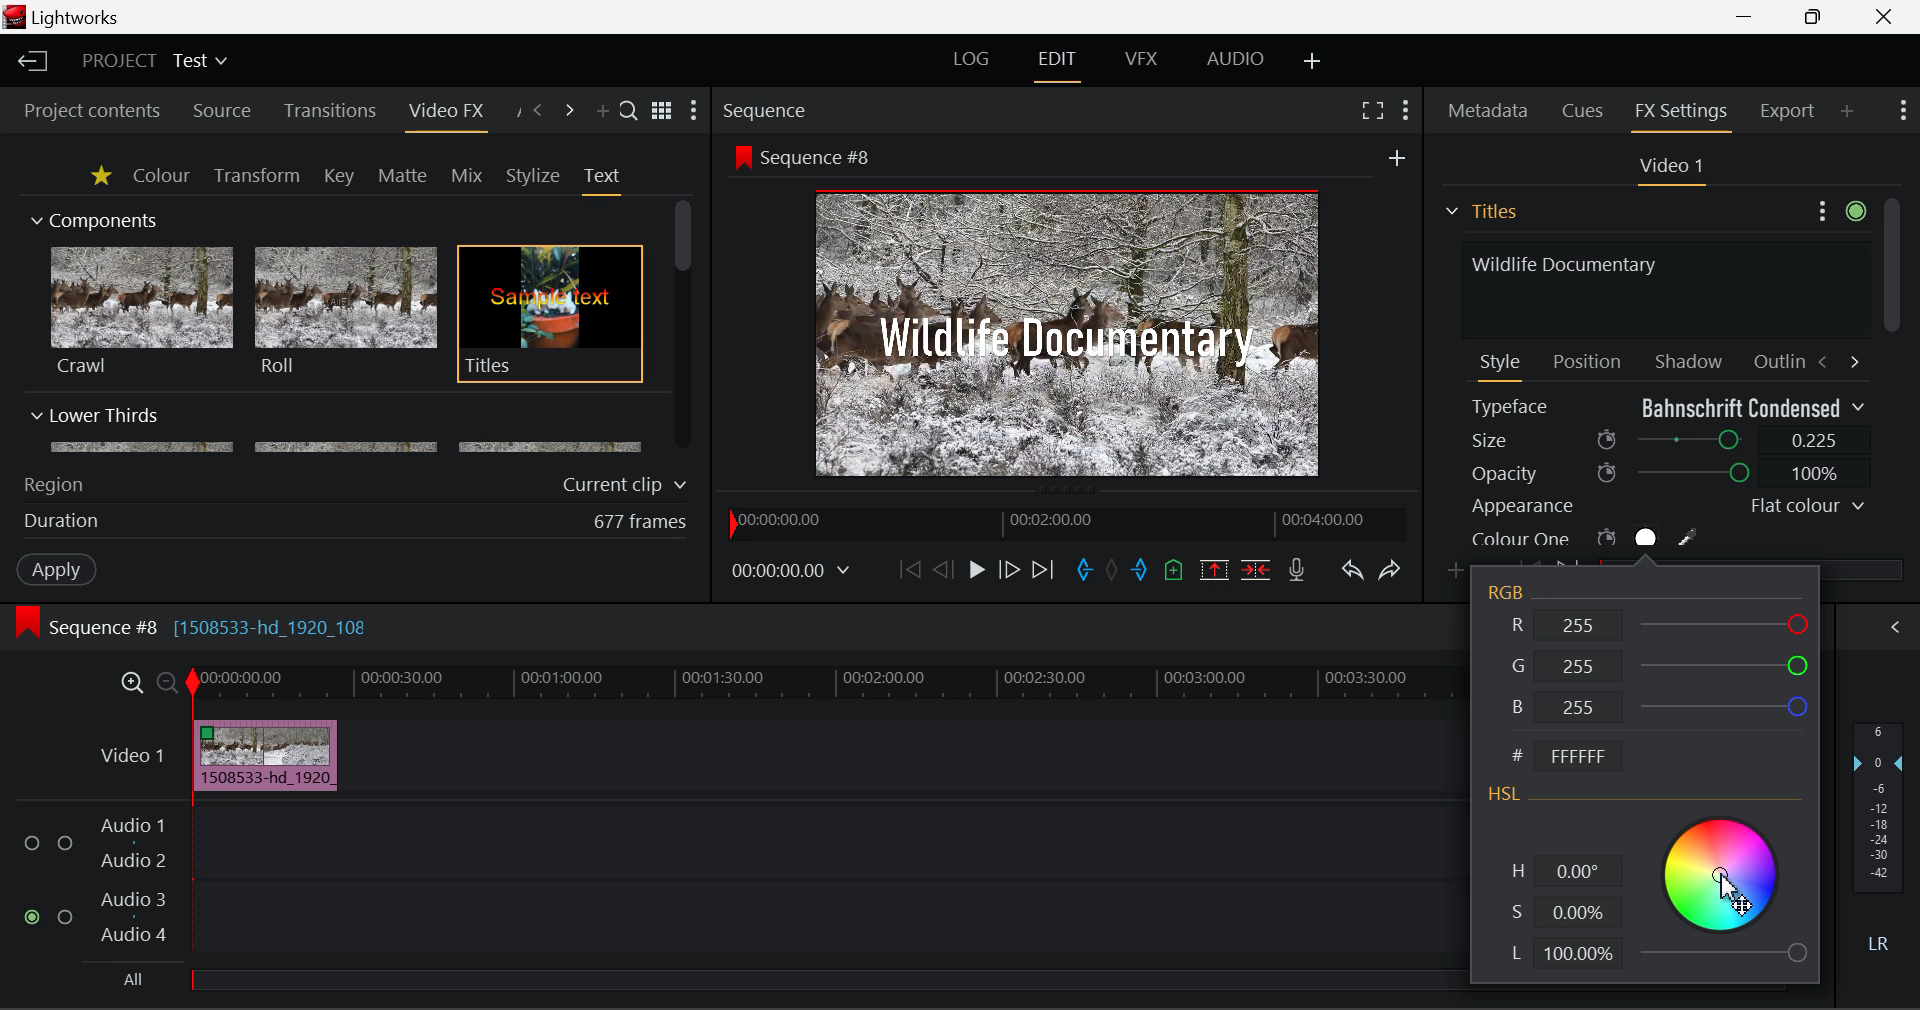 The width and height of the screenshot is (1920, 1010). I want to click on Show Settings, so click(694, 110).